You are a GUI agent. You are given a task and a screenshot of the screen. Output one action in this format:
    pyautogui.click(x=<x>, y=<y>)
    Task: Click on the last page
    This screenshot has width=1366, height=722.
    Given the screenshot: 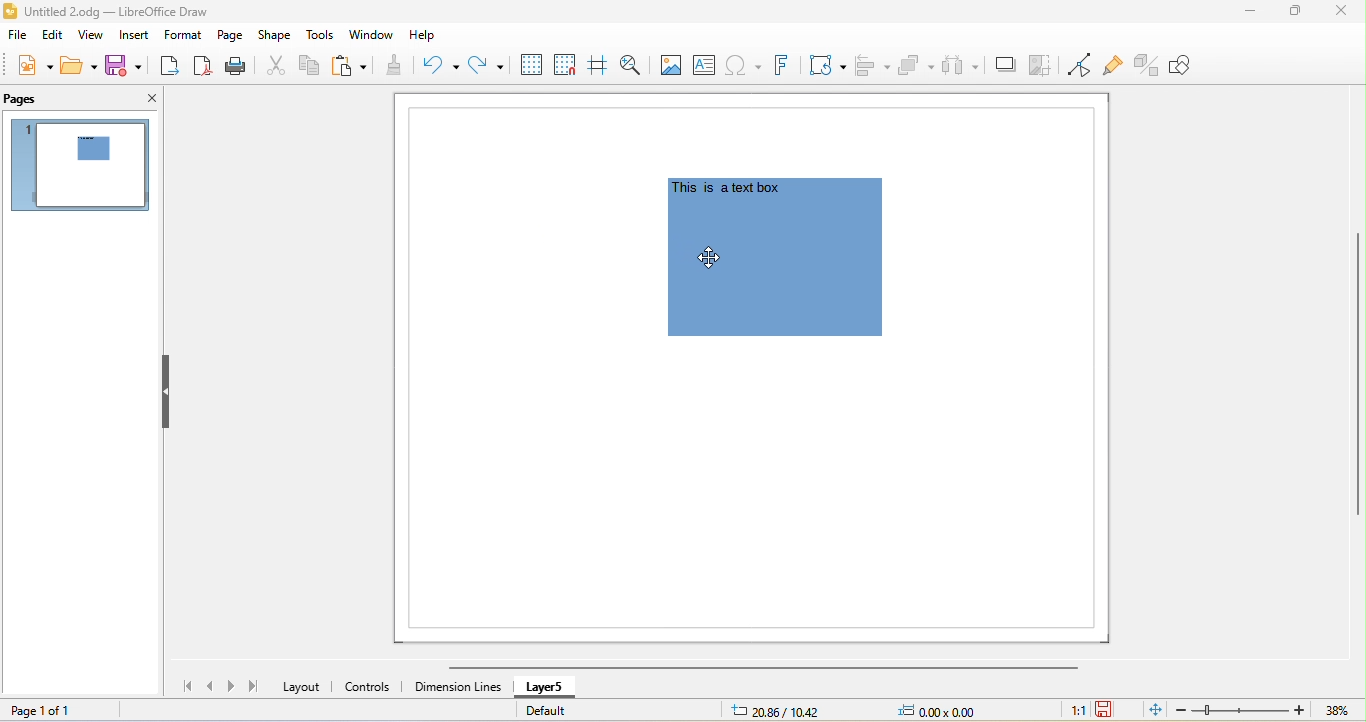 What is the action you would take?
    pyautogui.click(x=257, y=689)
    